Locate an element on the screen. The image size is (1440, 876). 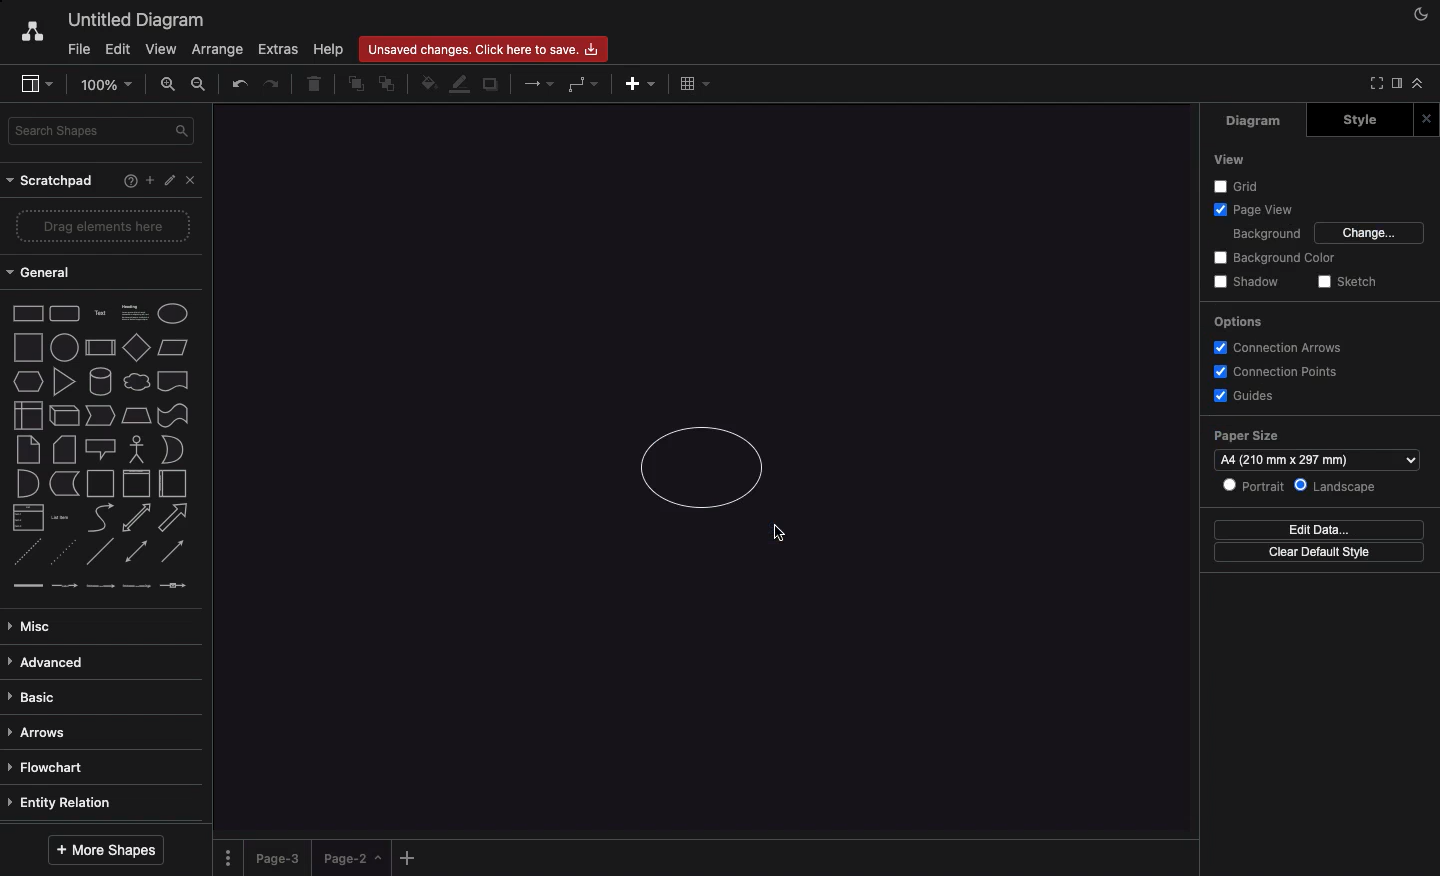
or is located at coordinates (173, 449).